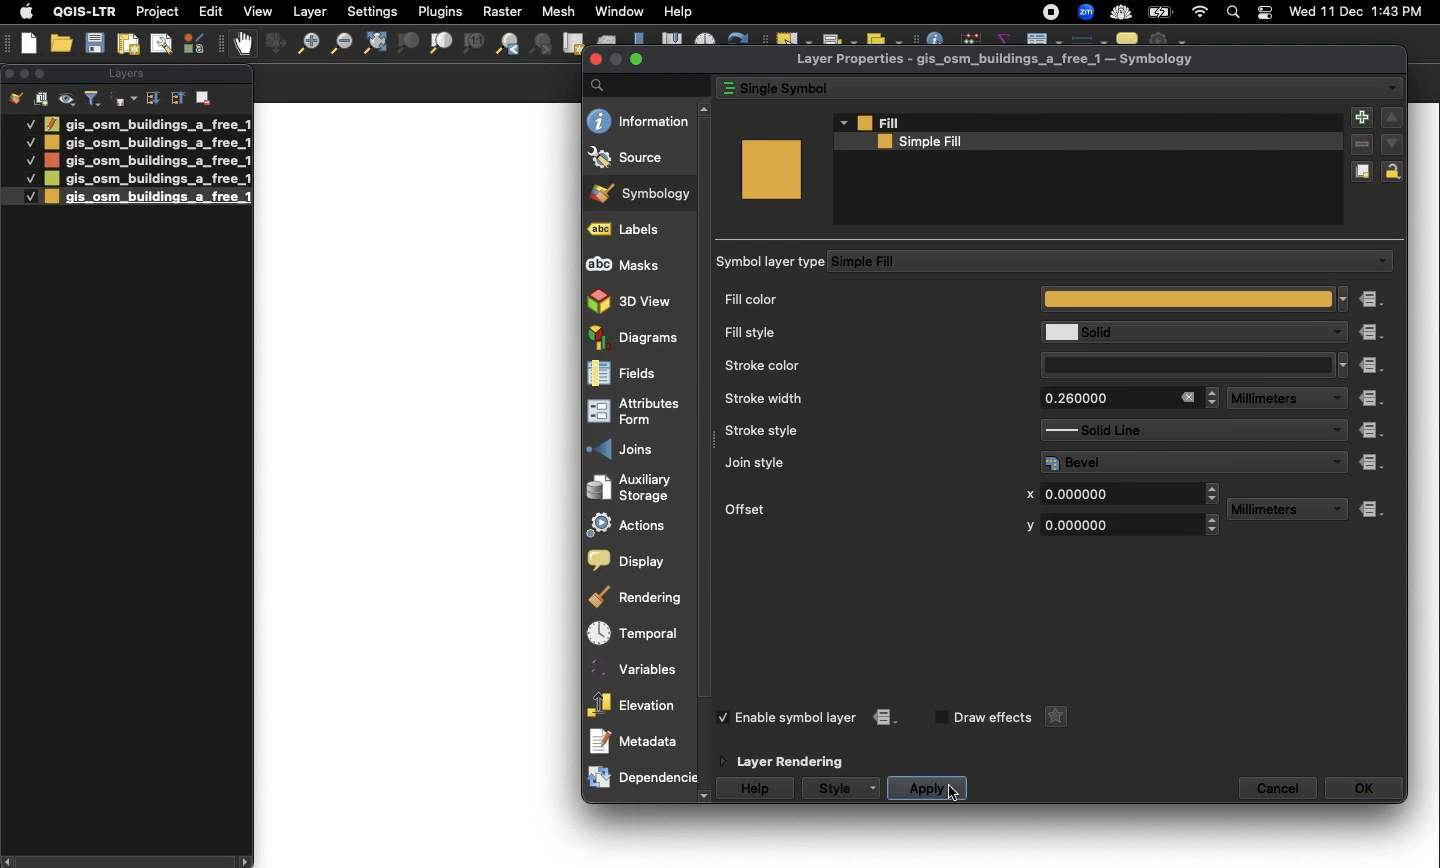 This screenshot has width=1440, height=868. Describe the element at coordinates (926, 789) in the screenshot. I see `Apply` at that location.